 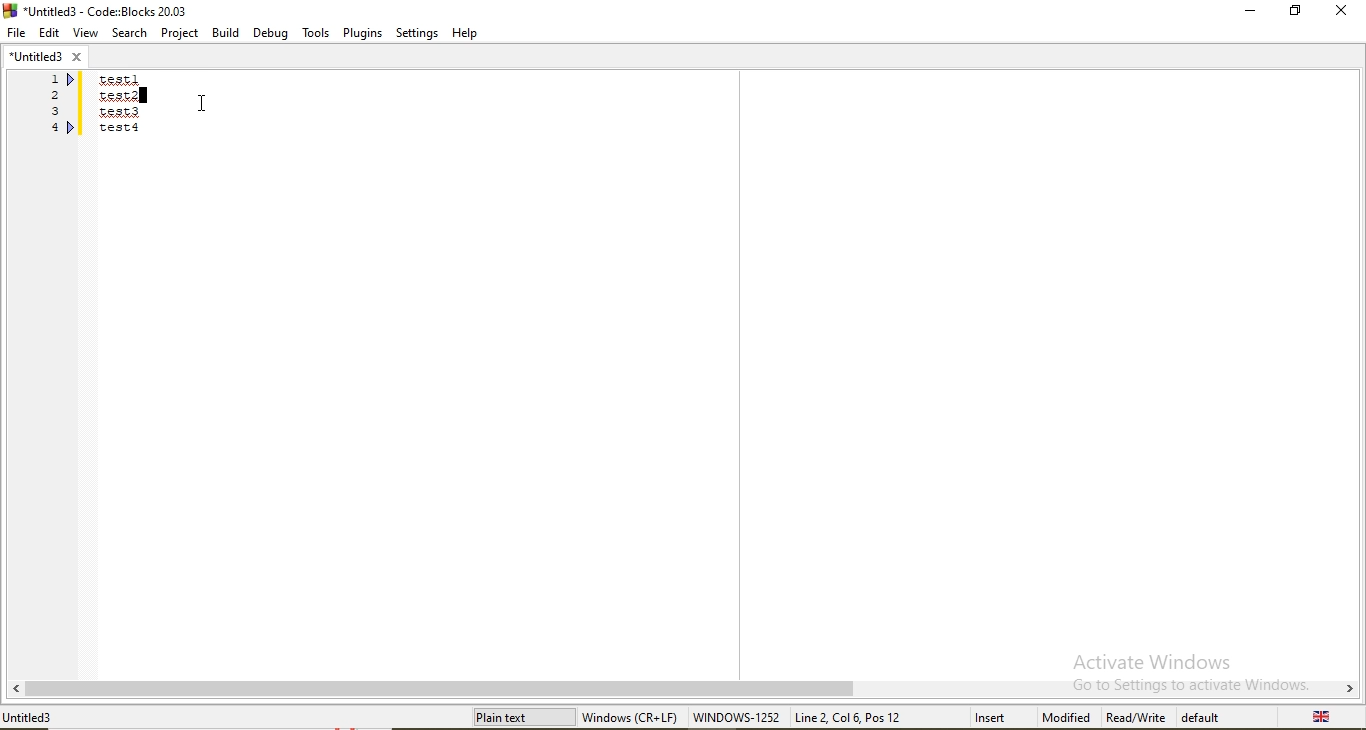 What do you see at coordinates (522, 717) in the screenshot?
I see `plain text` at bounding box center [522, 717].